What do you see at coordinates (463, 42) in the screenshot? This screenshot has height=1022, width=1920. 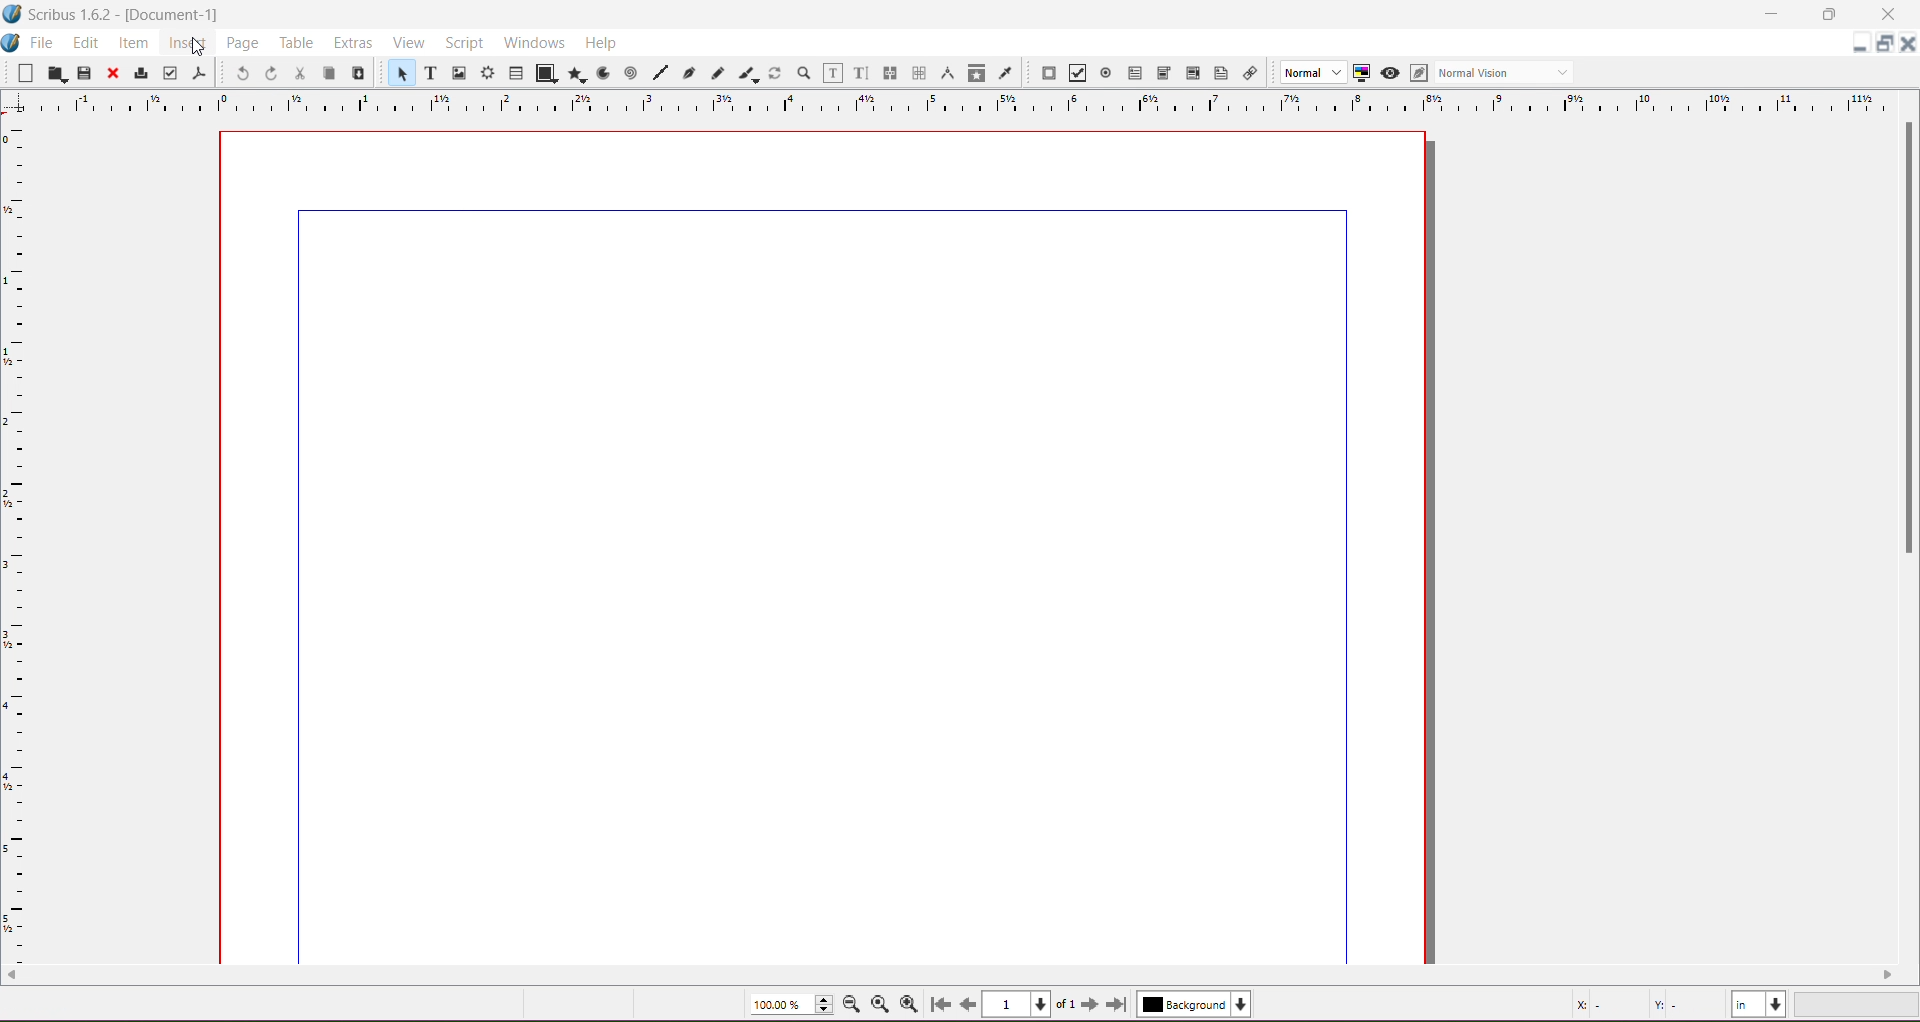 I see `Script` at bounding box center [463, 42].